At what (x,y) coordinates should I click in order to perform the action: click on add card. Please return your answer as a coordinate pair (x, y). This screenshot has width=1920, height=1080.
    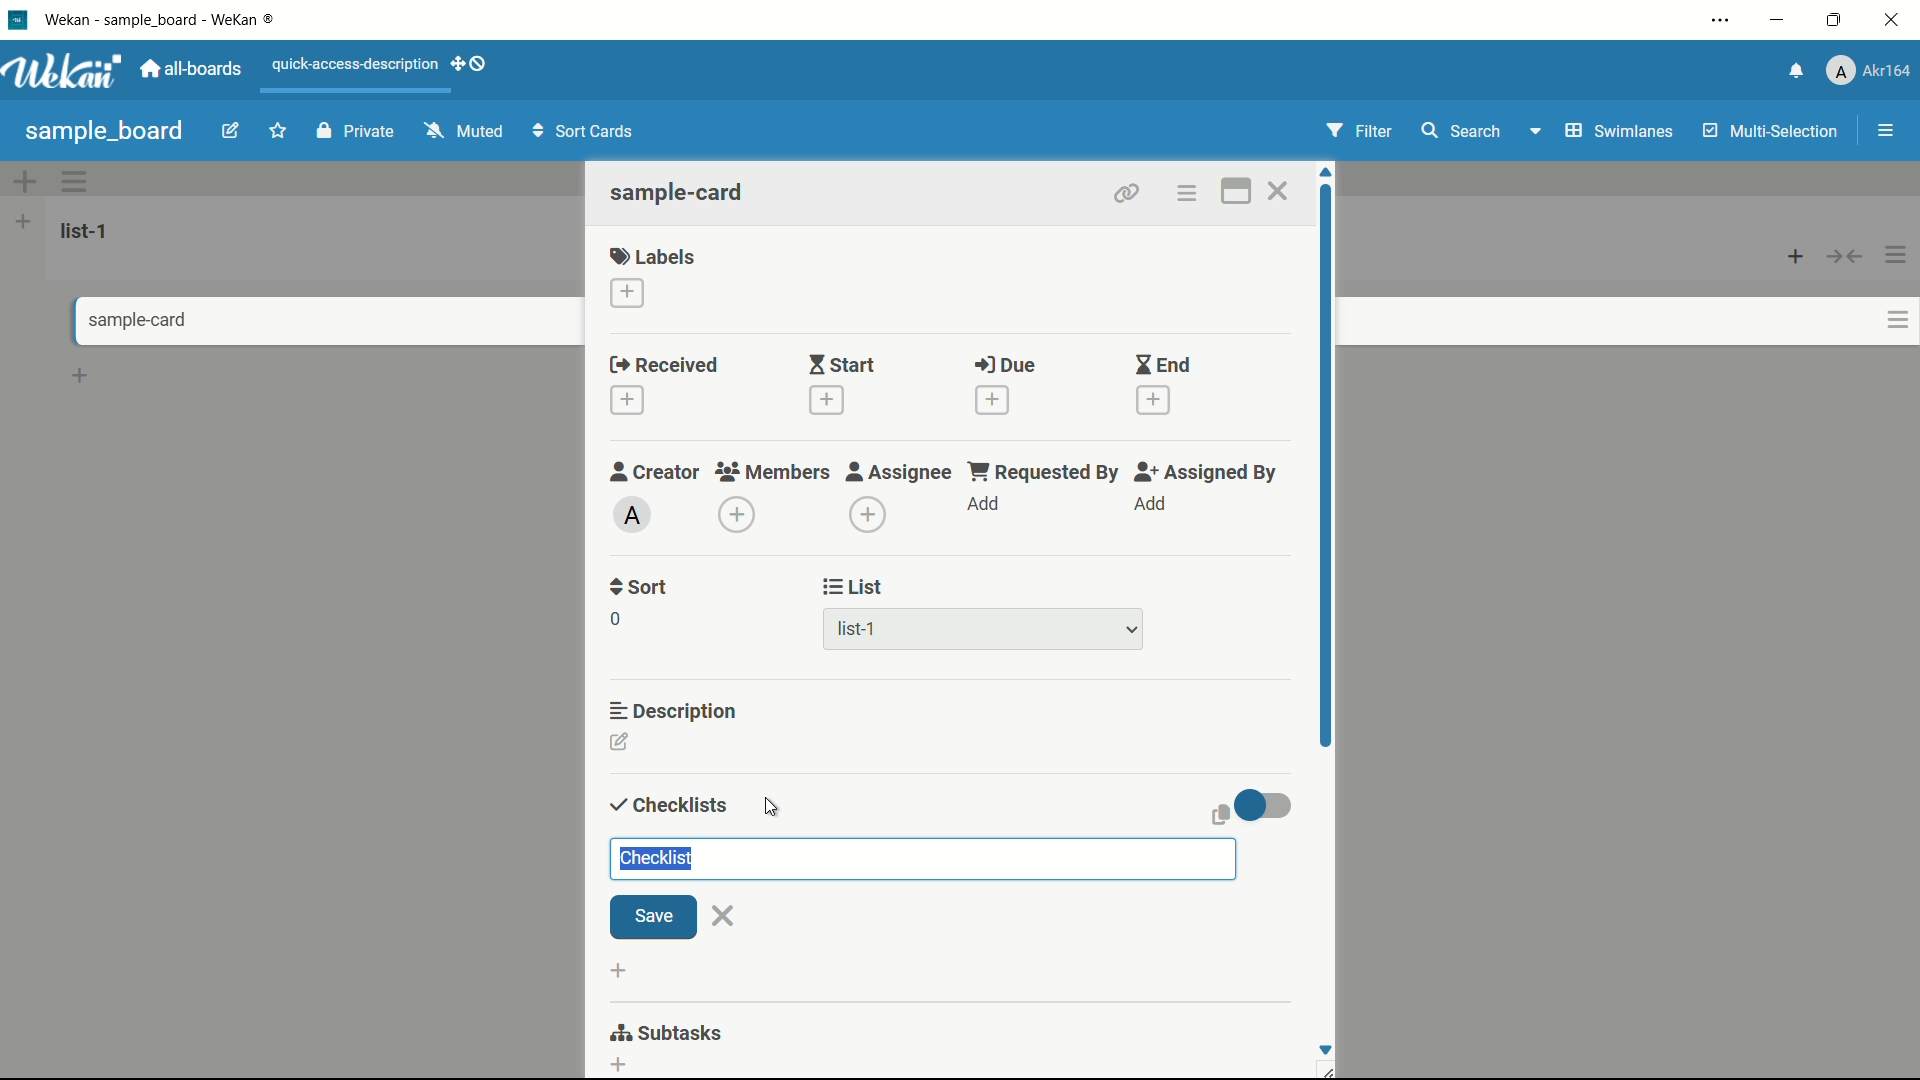
    Looking at the image, I should click on (1796, 255).